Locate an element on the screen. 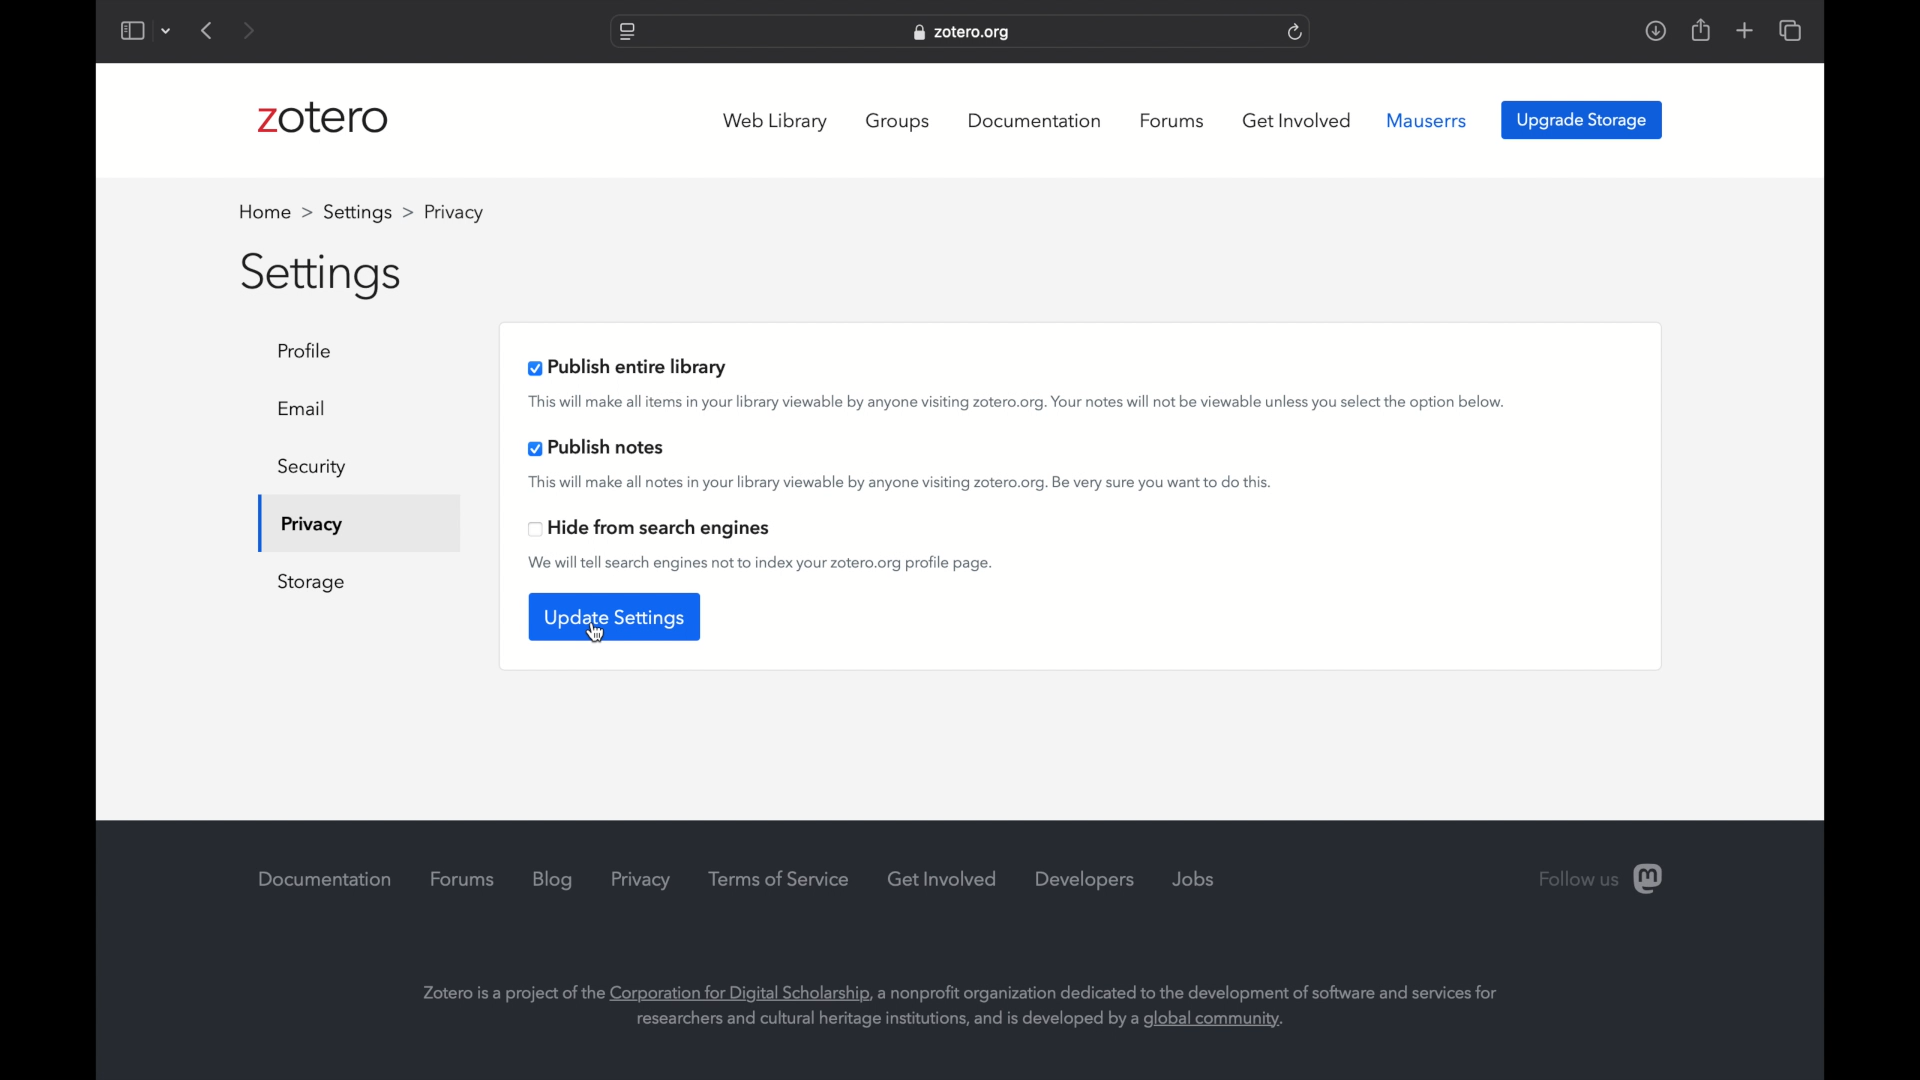 This screenshot has width=1920, height=1080. profile is located at coordinates (310, 351).